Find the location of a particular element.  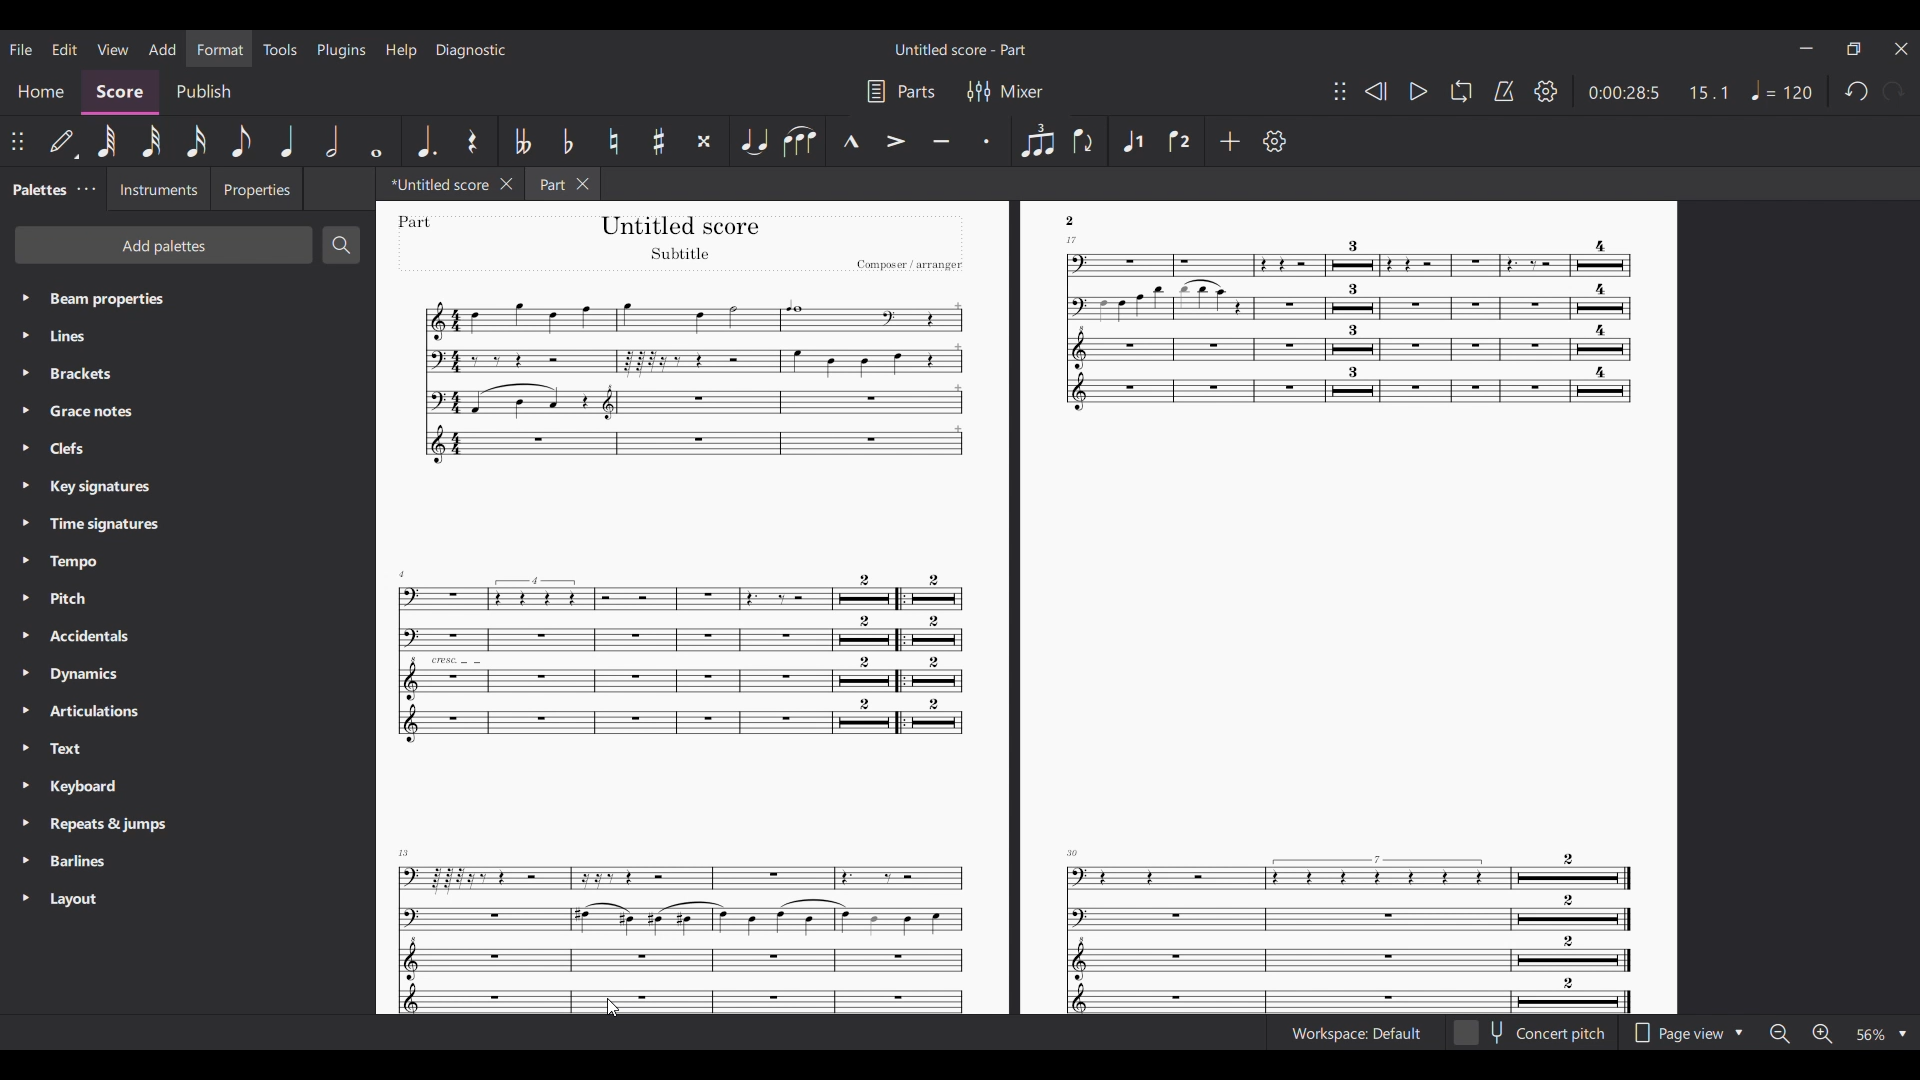

Requests & jumps is located at coordinates (92, 824).